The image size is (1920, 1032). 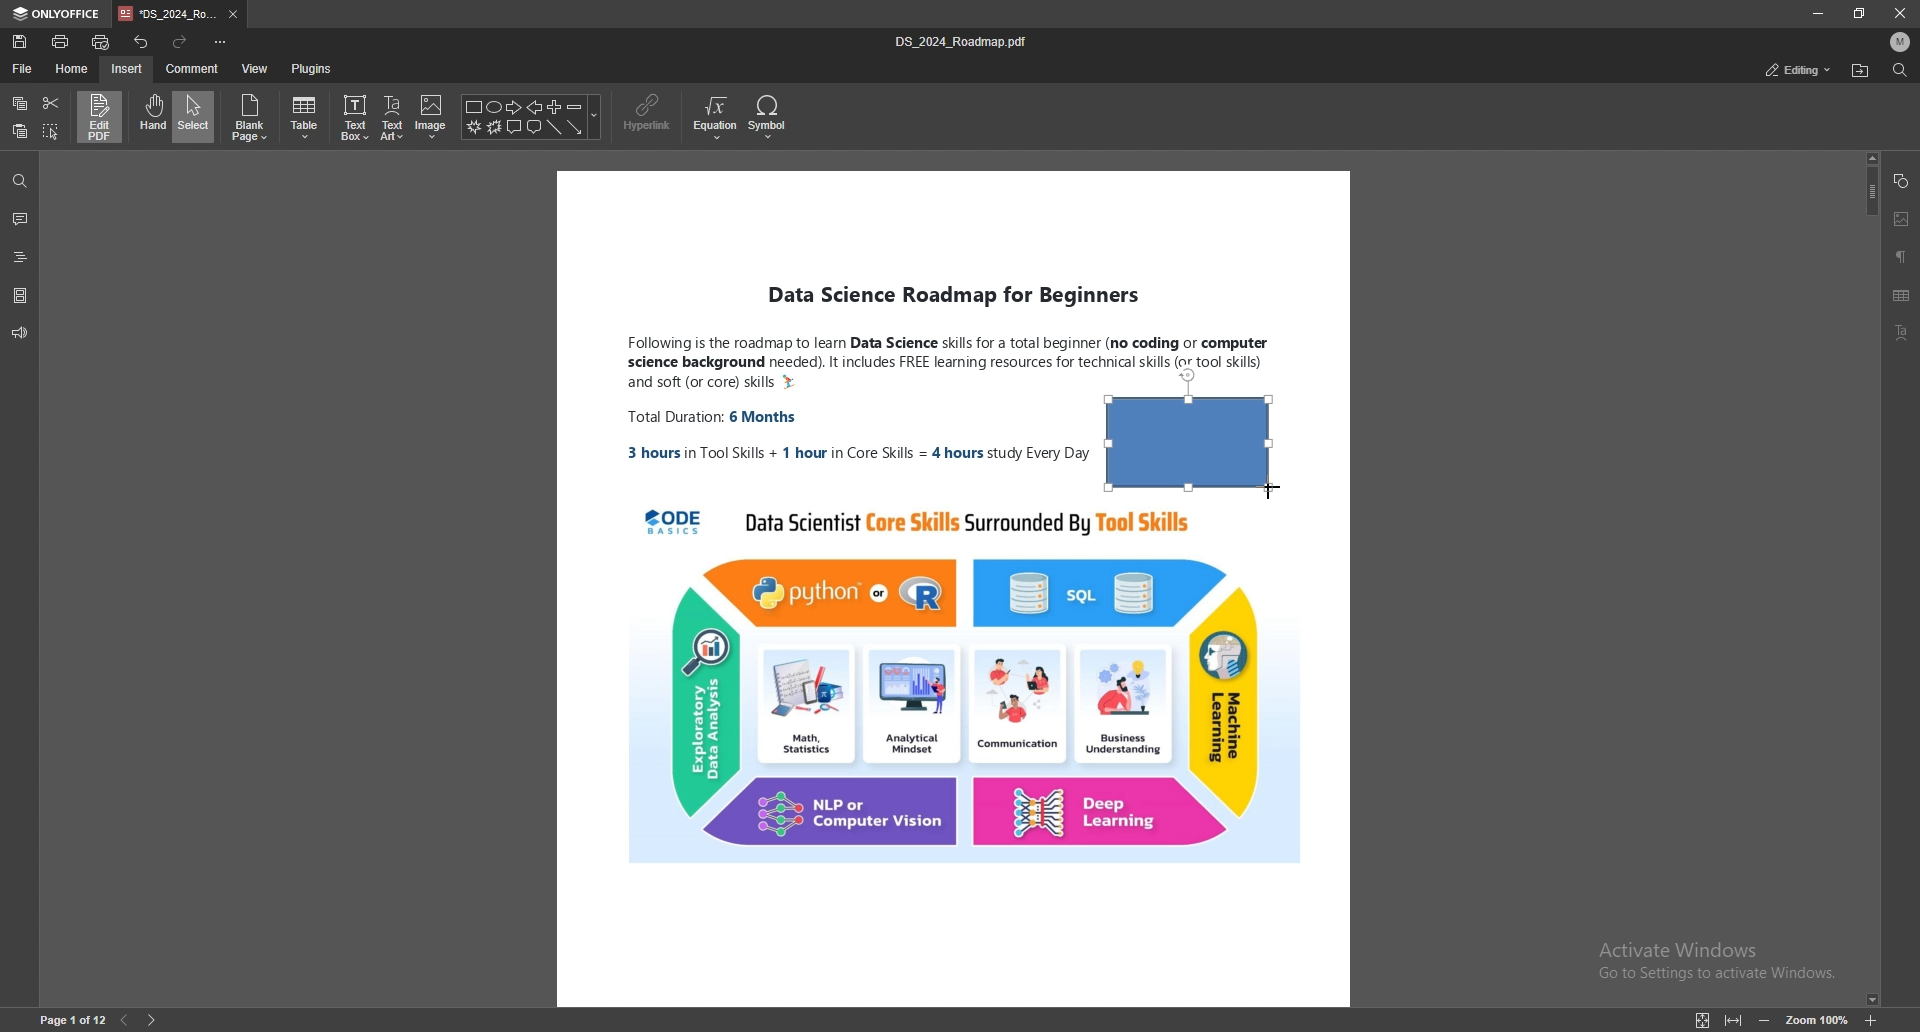 What do you see at coordinates (50, 102) in the screenshot?
I see `cut` at bounding box center [50, 102].